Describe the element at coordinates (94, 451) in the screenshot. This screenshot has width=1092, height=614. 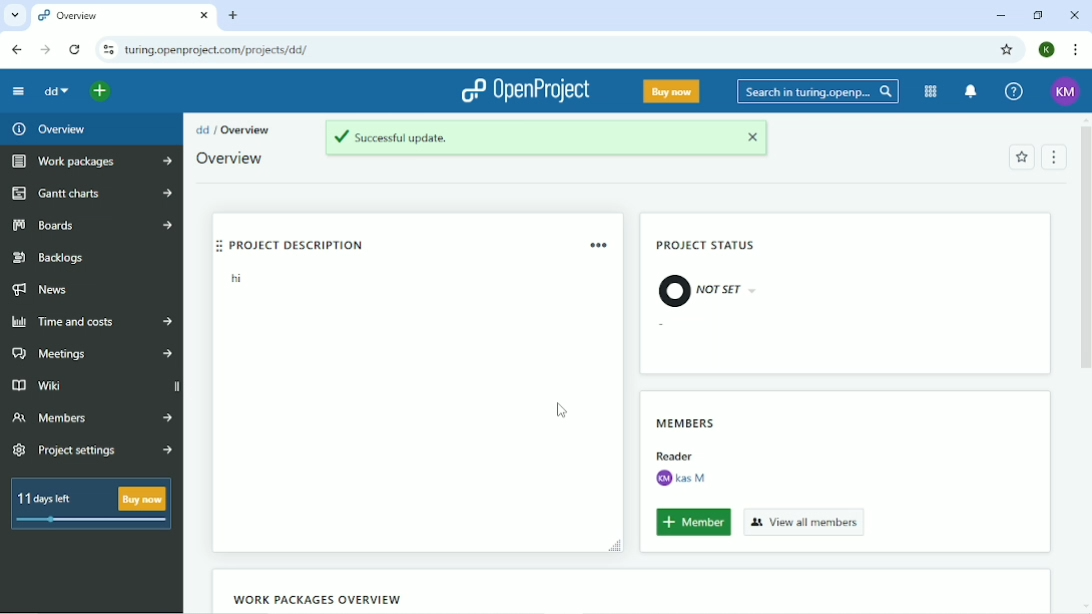
I see `Project settings` at that location.